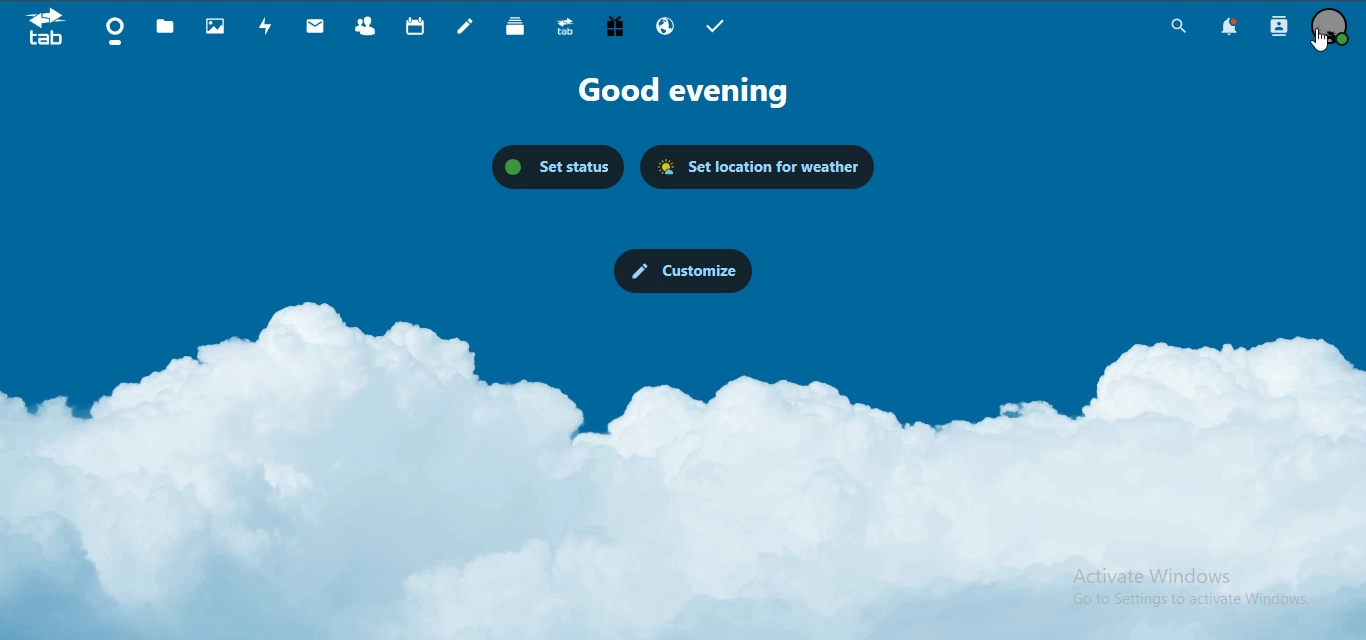 Image resolution: width=1366 pixels, height=640 pixels. What do you see at coordinates (723, 28) in the screenshot?
I see `tasks` at bounding box center [723, 28].